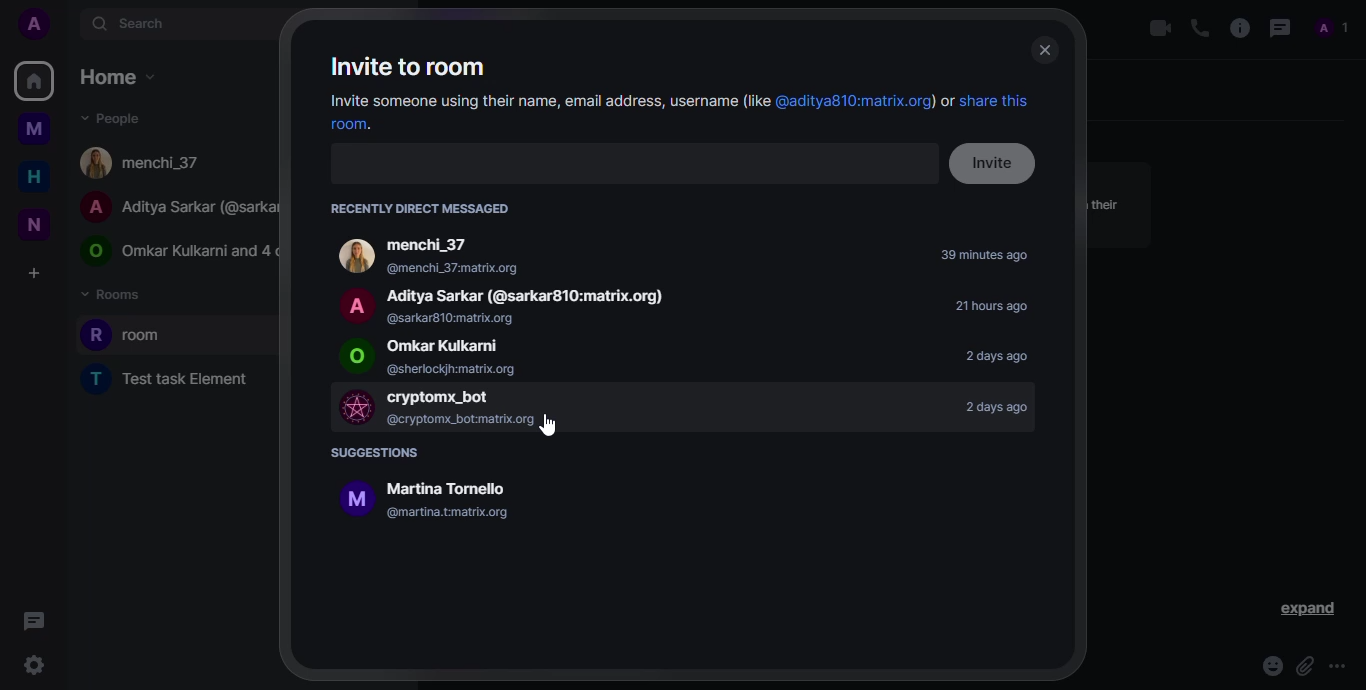 Image resolution: width=1366 pixels, height=690 pixels. What do you see at coordinates (458, 270) in the screenshot?
I see `@menchi_37:matrix.org` at bounding box center [458, 270].